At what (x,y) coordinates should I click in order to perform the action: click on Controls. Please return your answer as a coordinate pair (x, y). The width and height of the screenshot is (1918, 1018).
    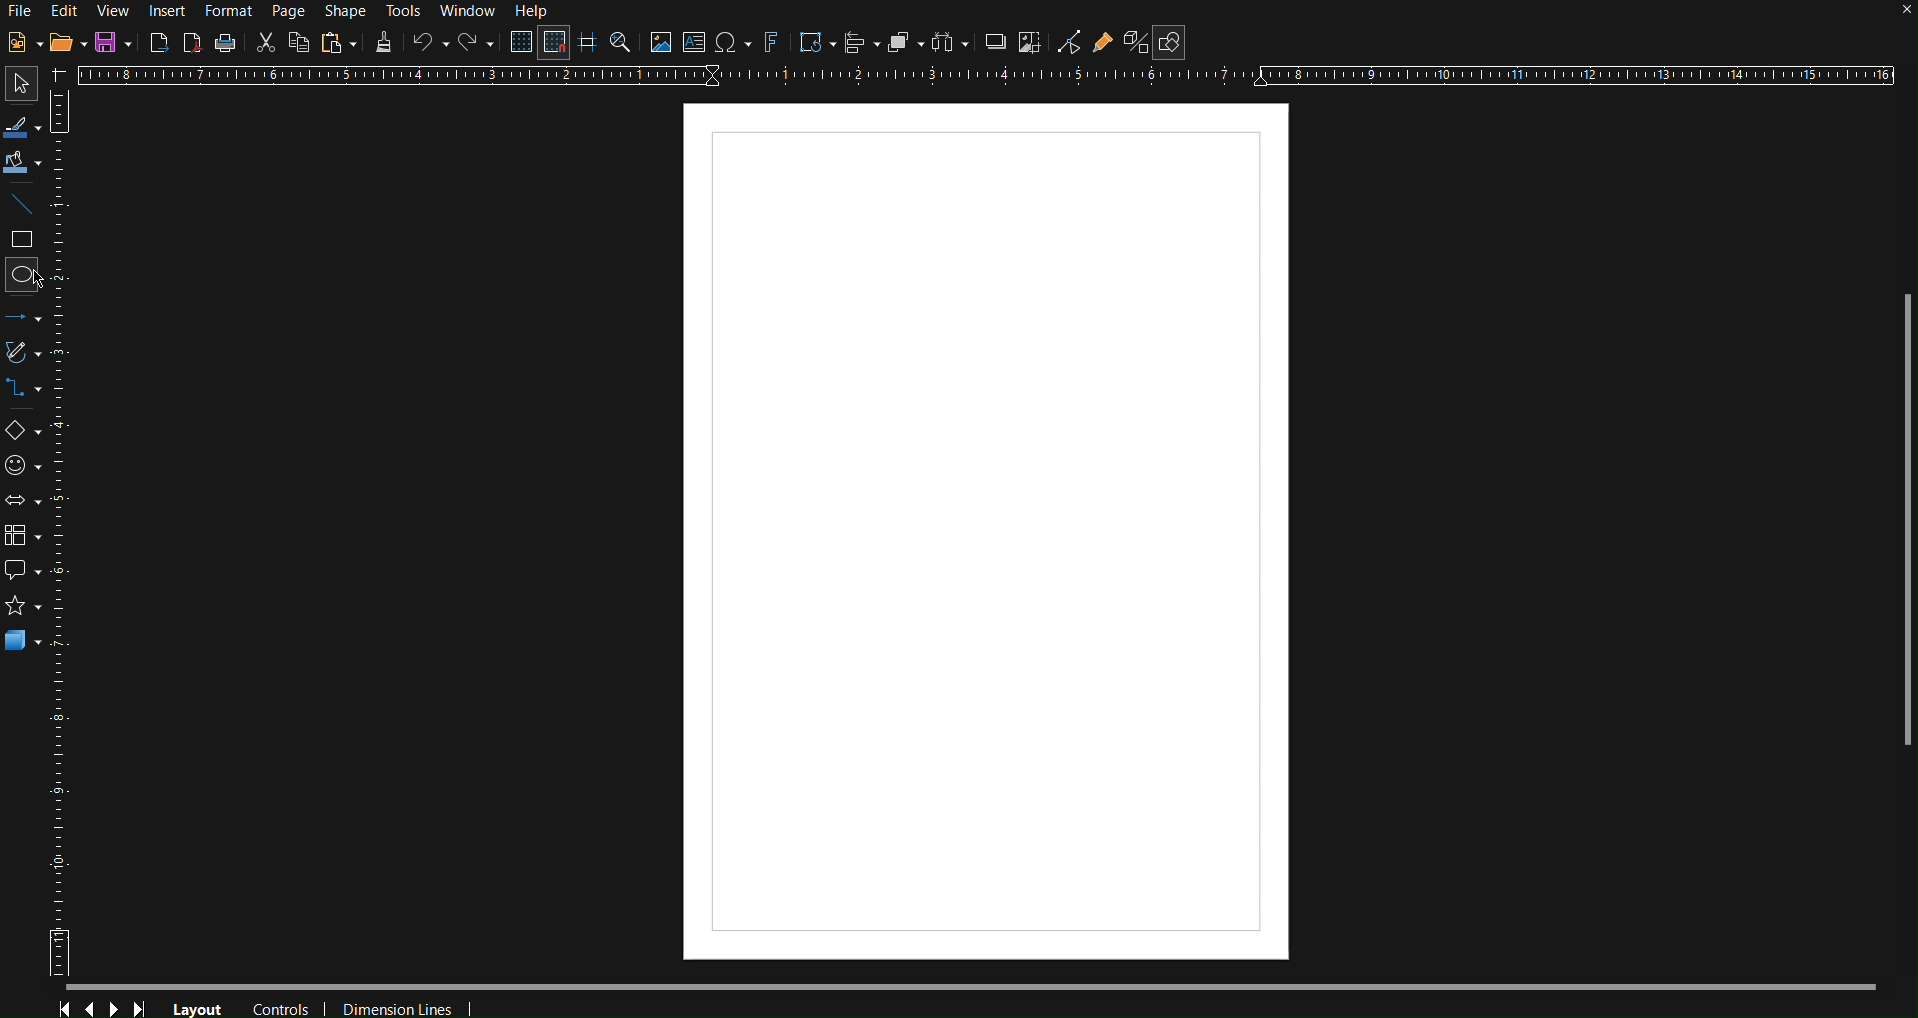
    Looking at the image, I should click on (285, 1006).